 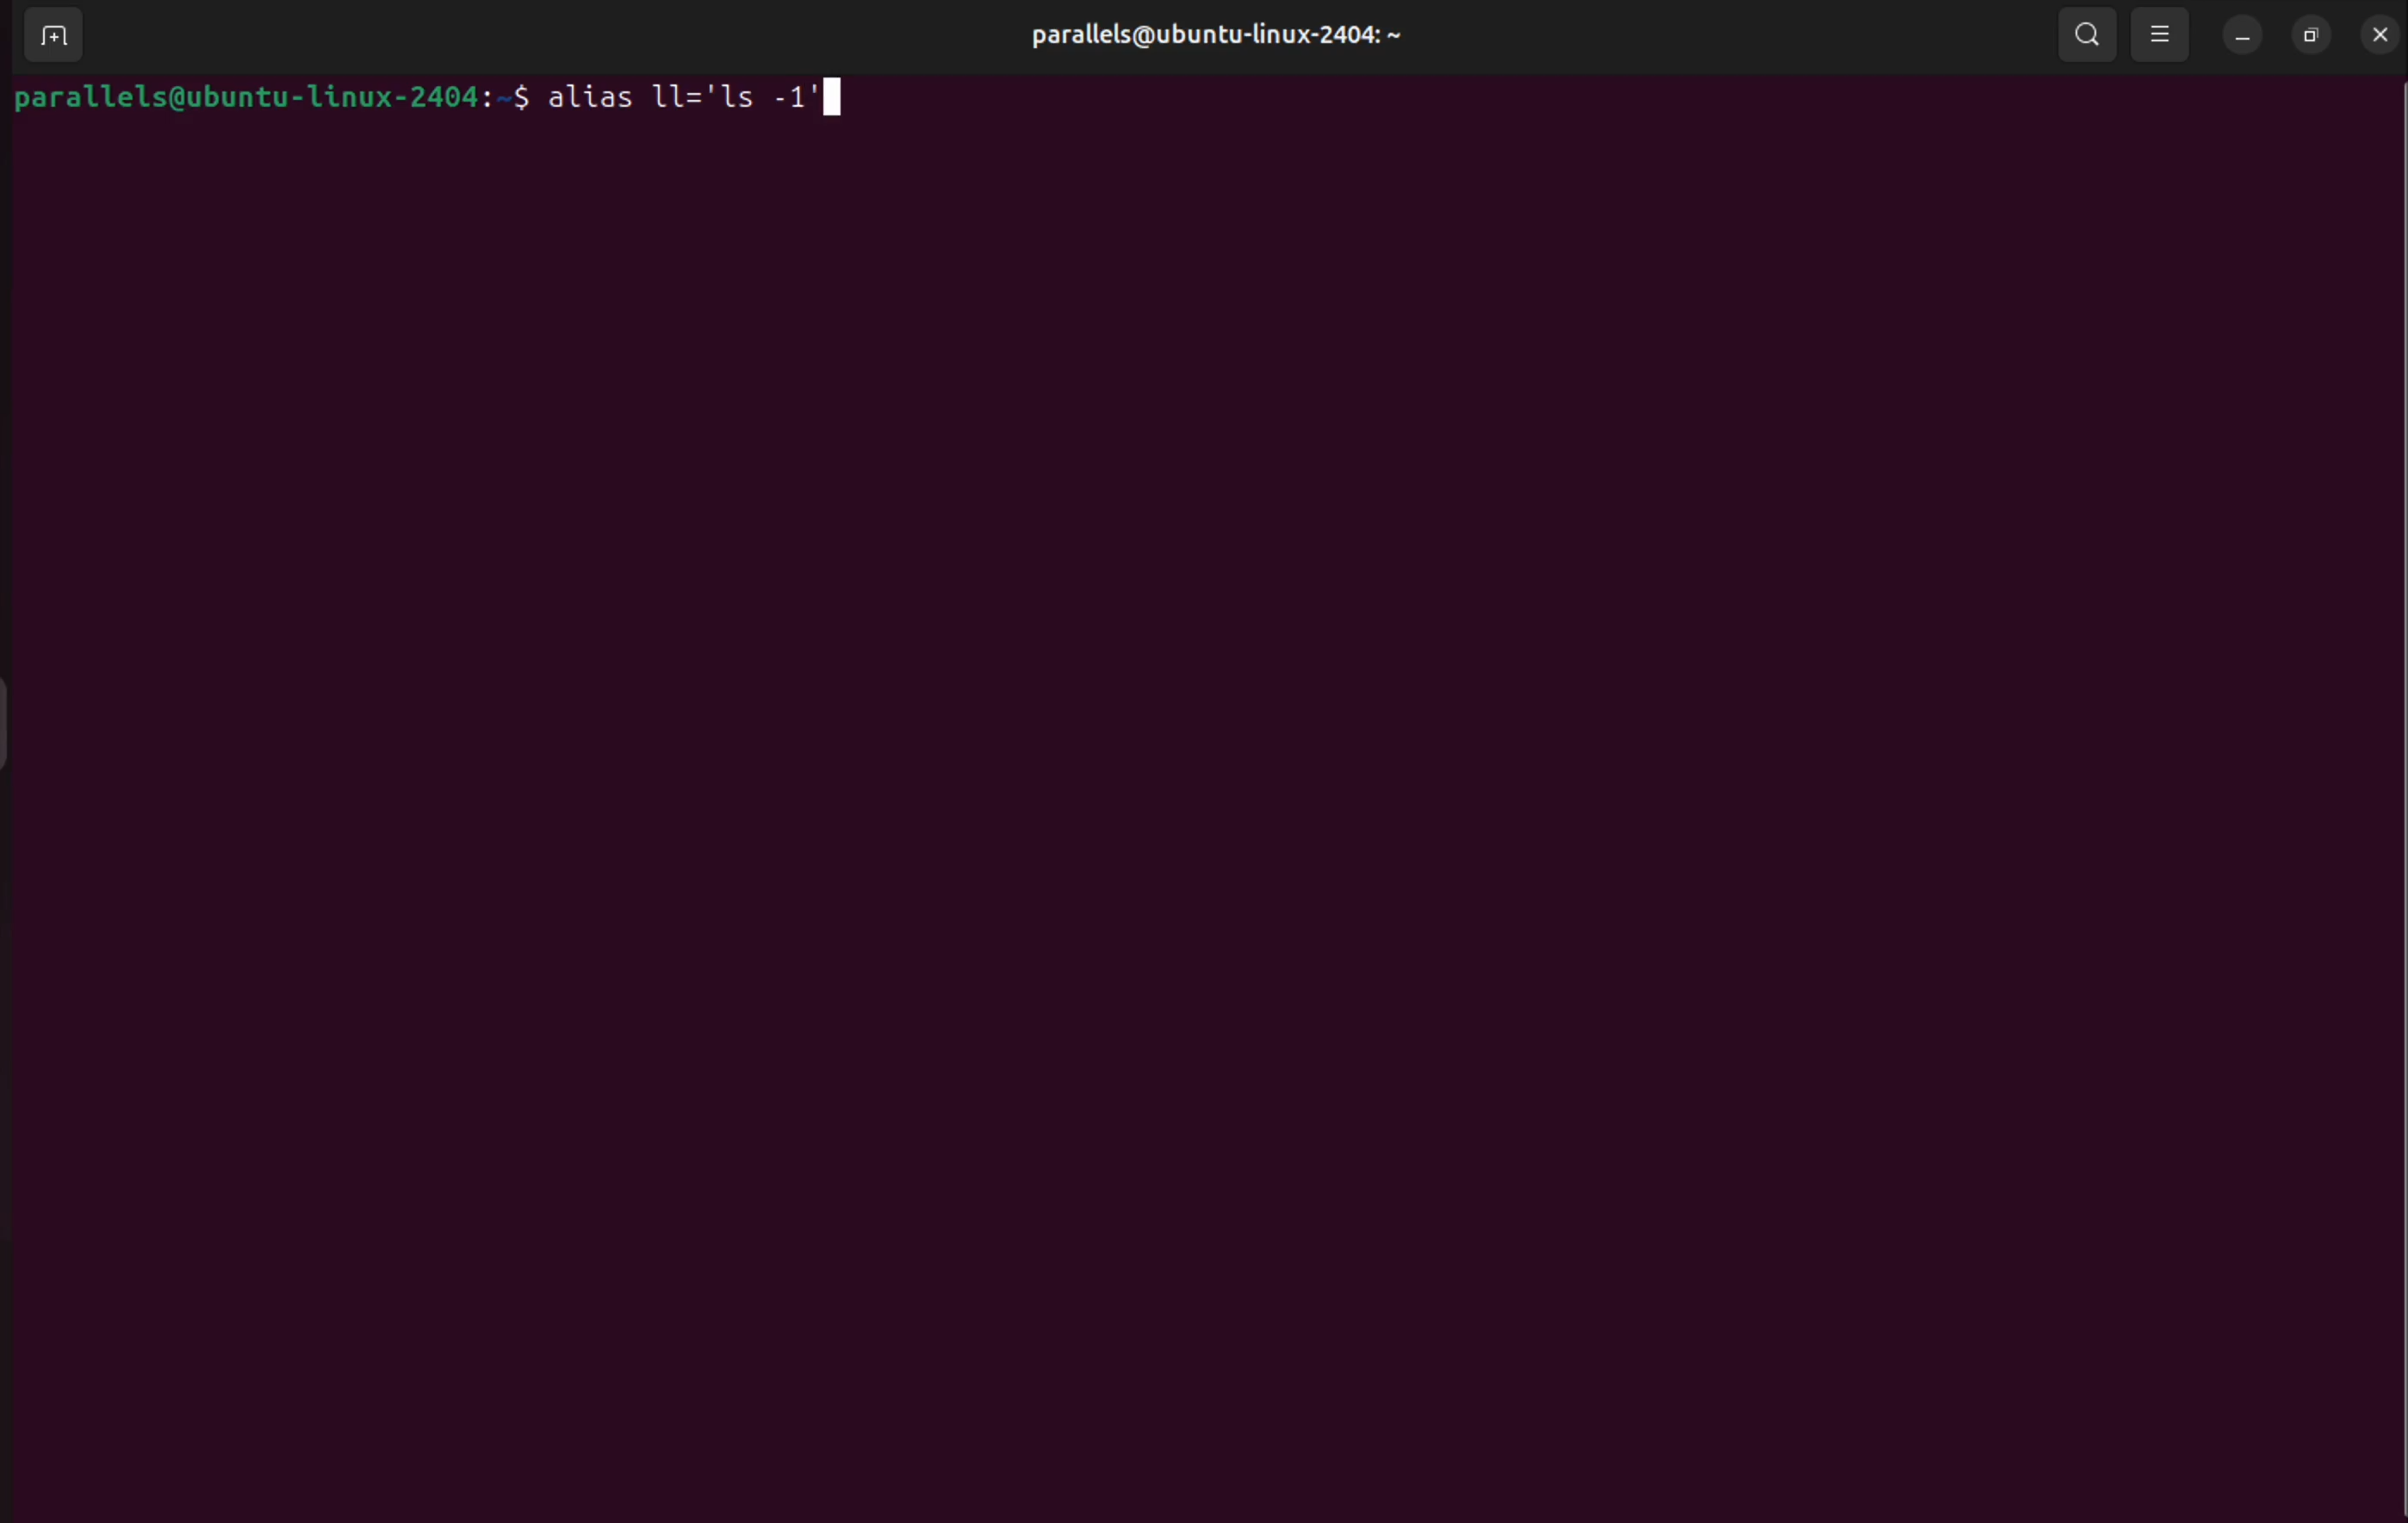 I want to click on search , so click(x=2088, y=33).